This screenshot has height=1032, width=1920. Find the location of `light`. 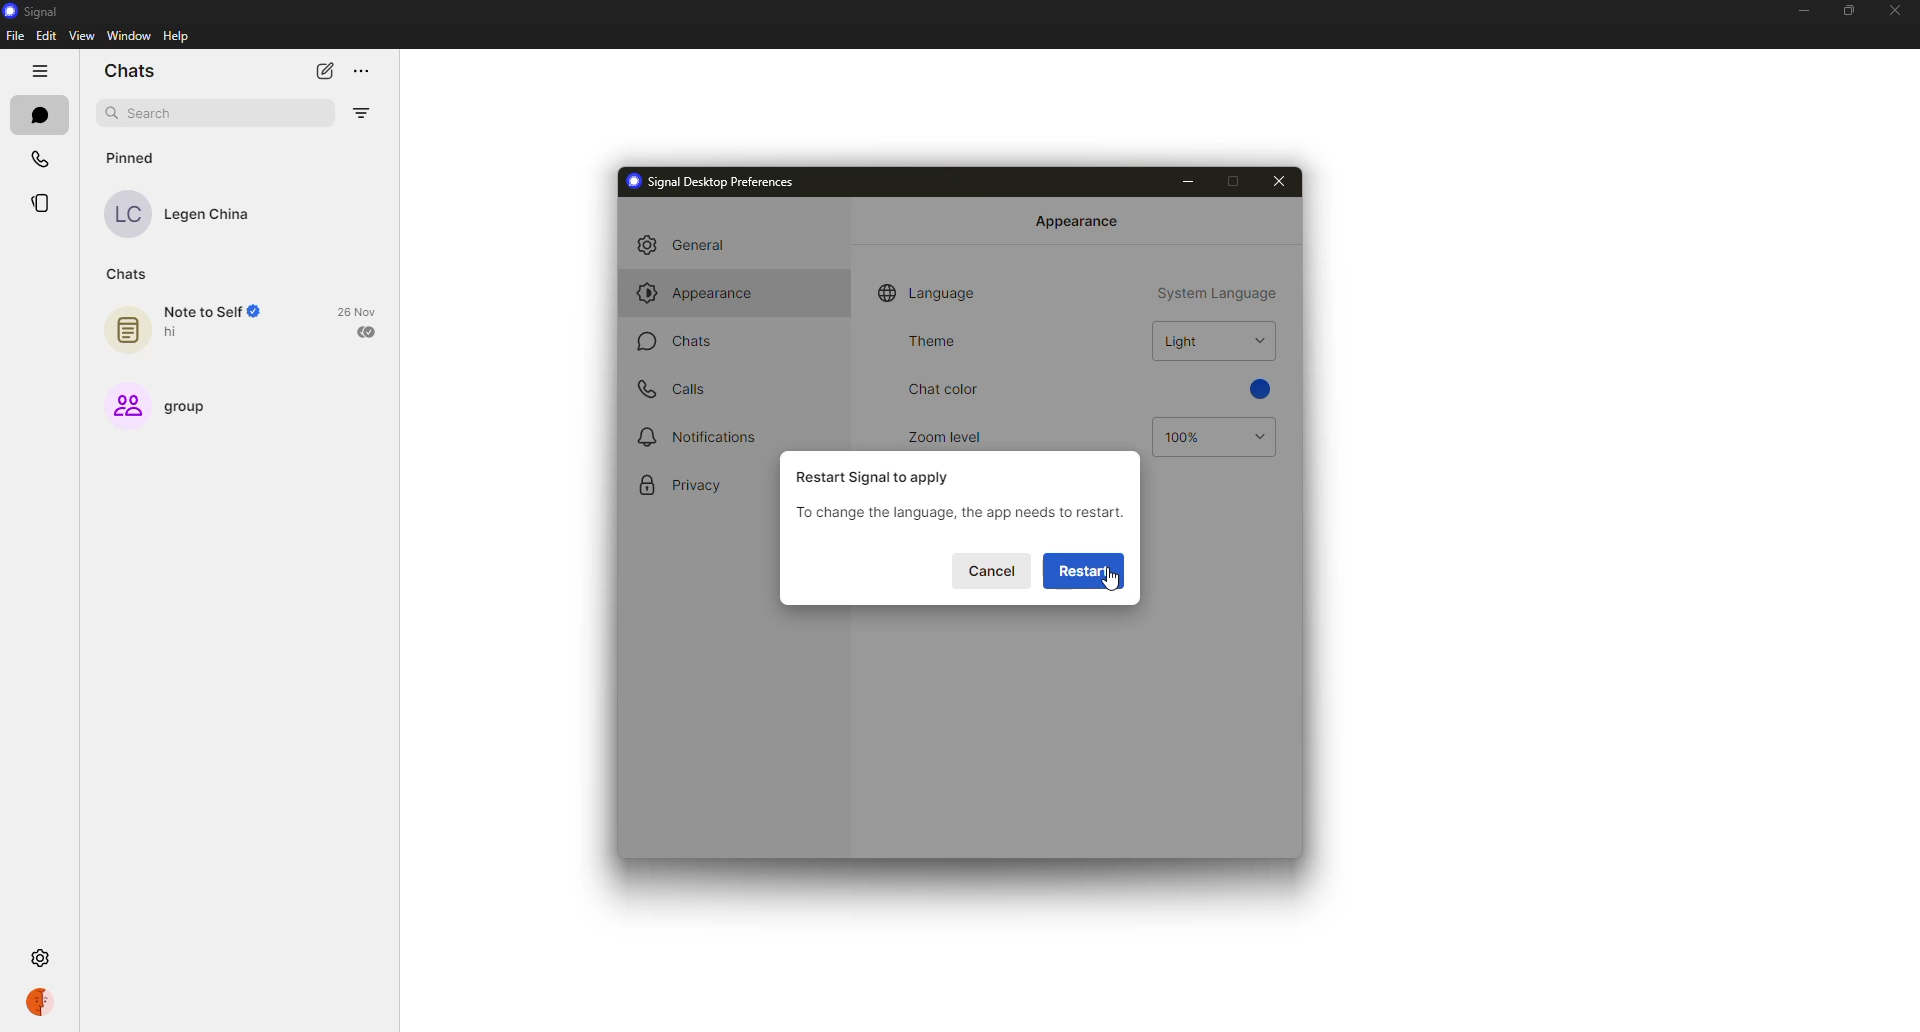

light is located at coordinates (1182, 341).